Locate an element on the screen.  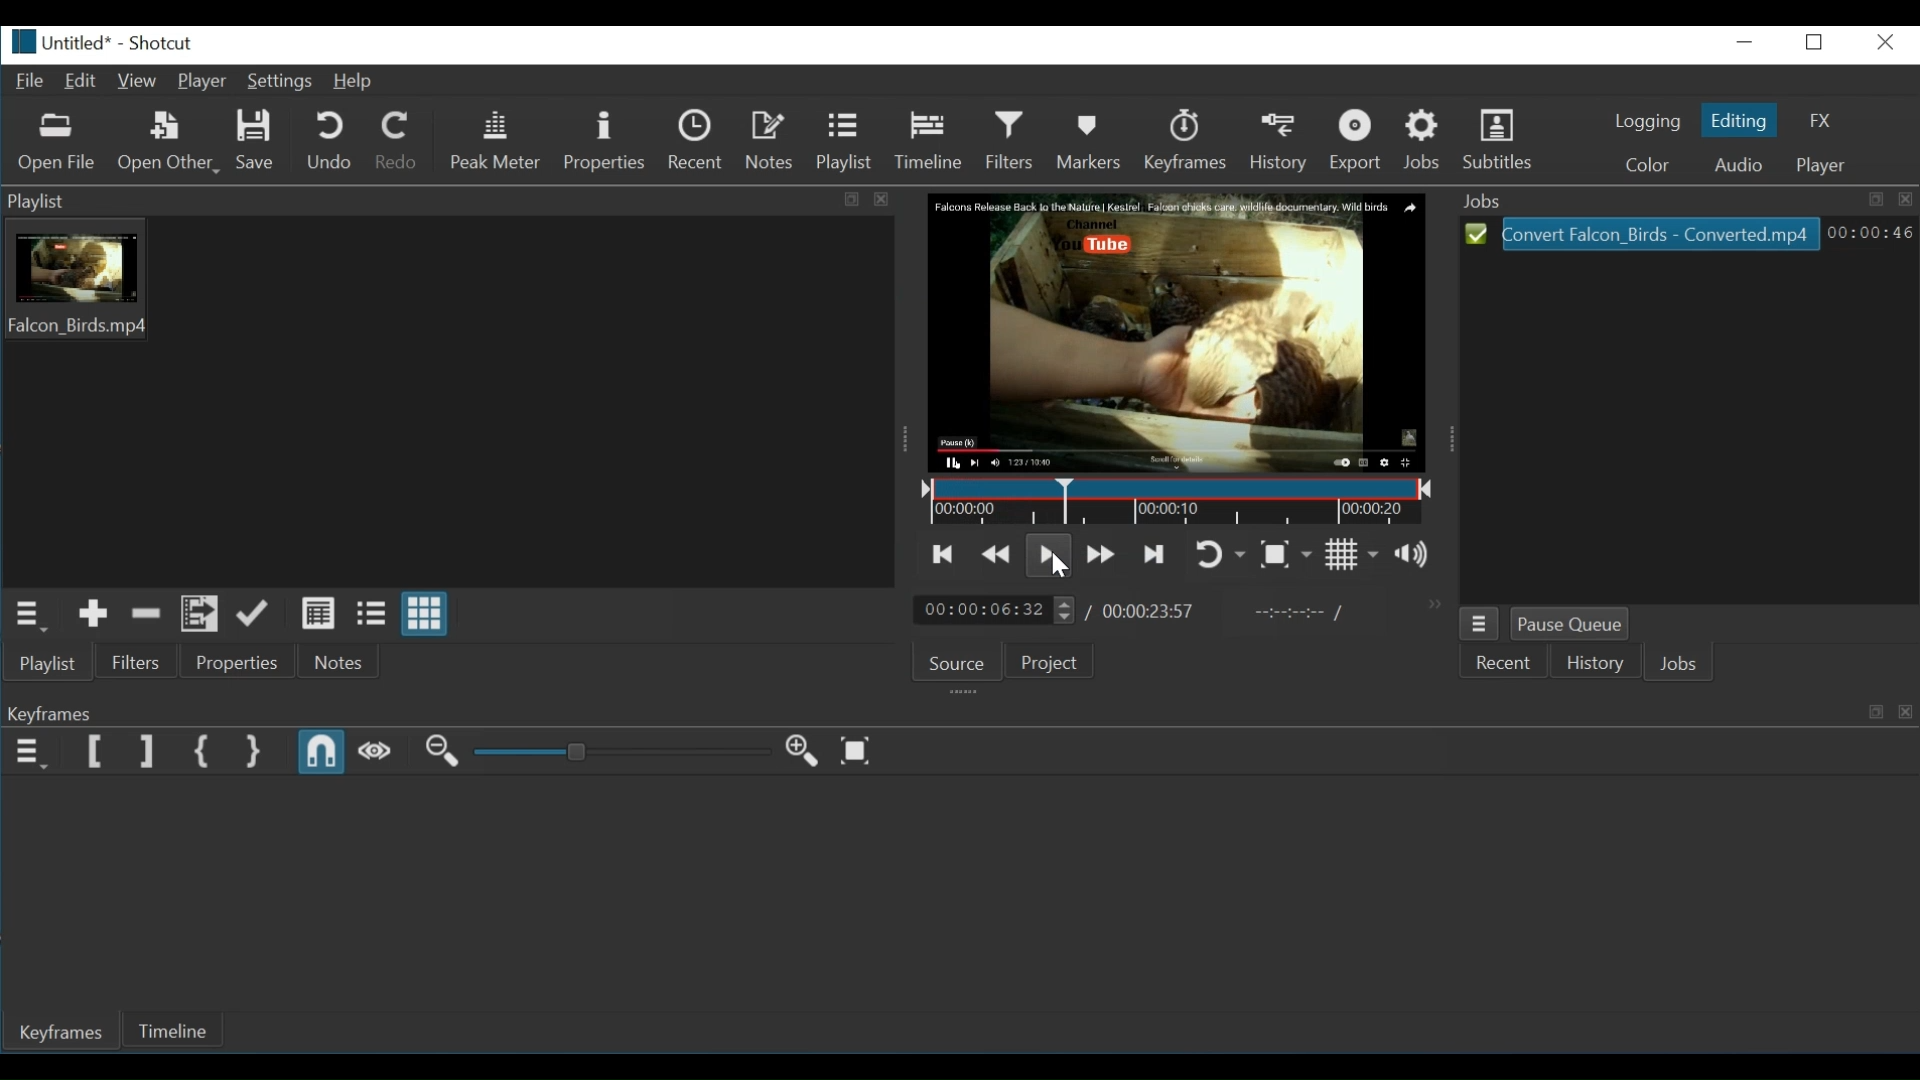
Notes is located at coordinates (769, 140).